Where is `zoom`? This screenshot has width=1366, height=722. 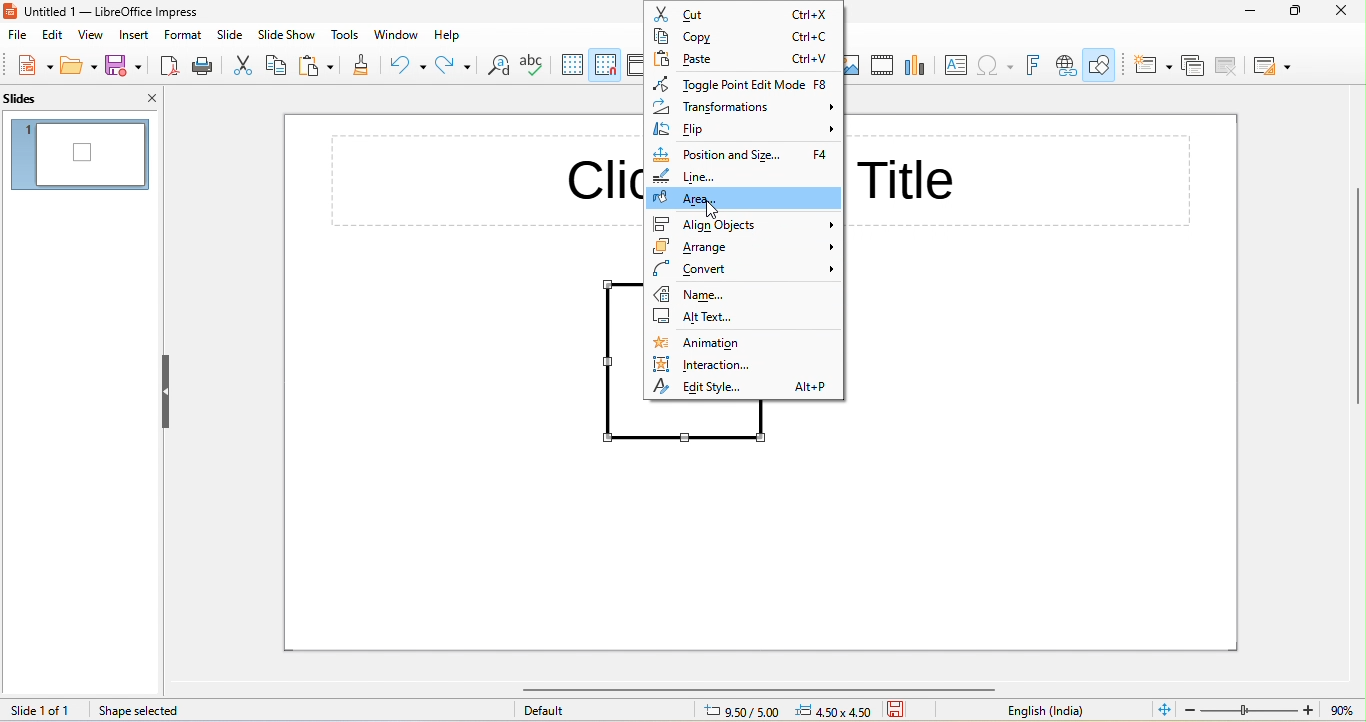 zoom is located at coordinates (1274, 709).